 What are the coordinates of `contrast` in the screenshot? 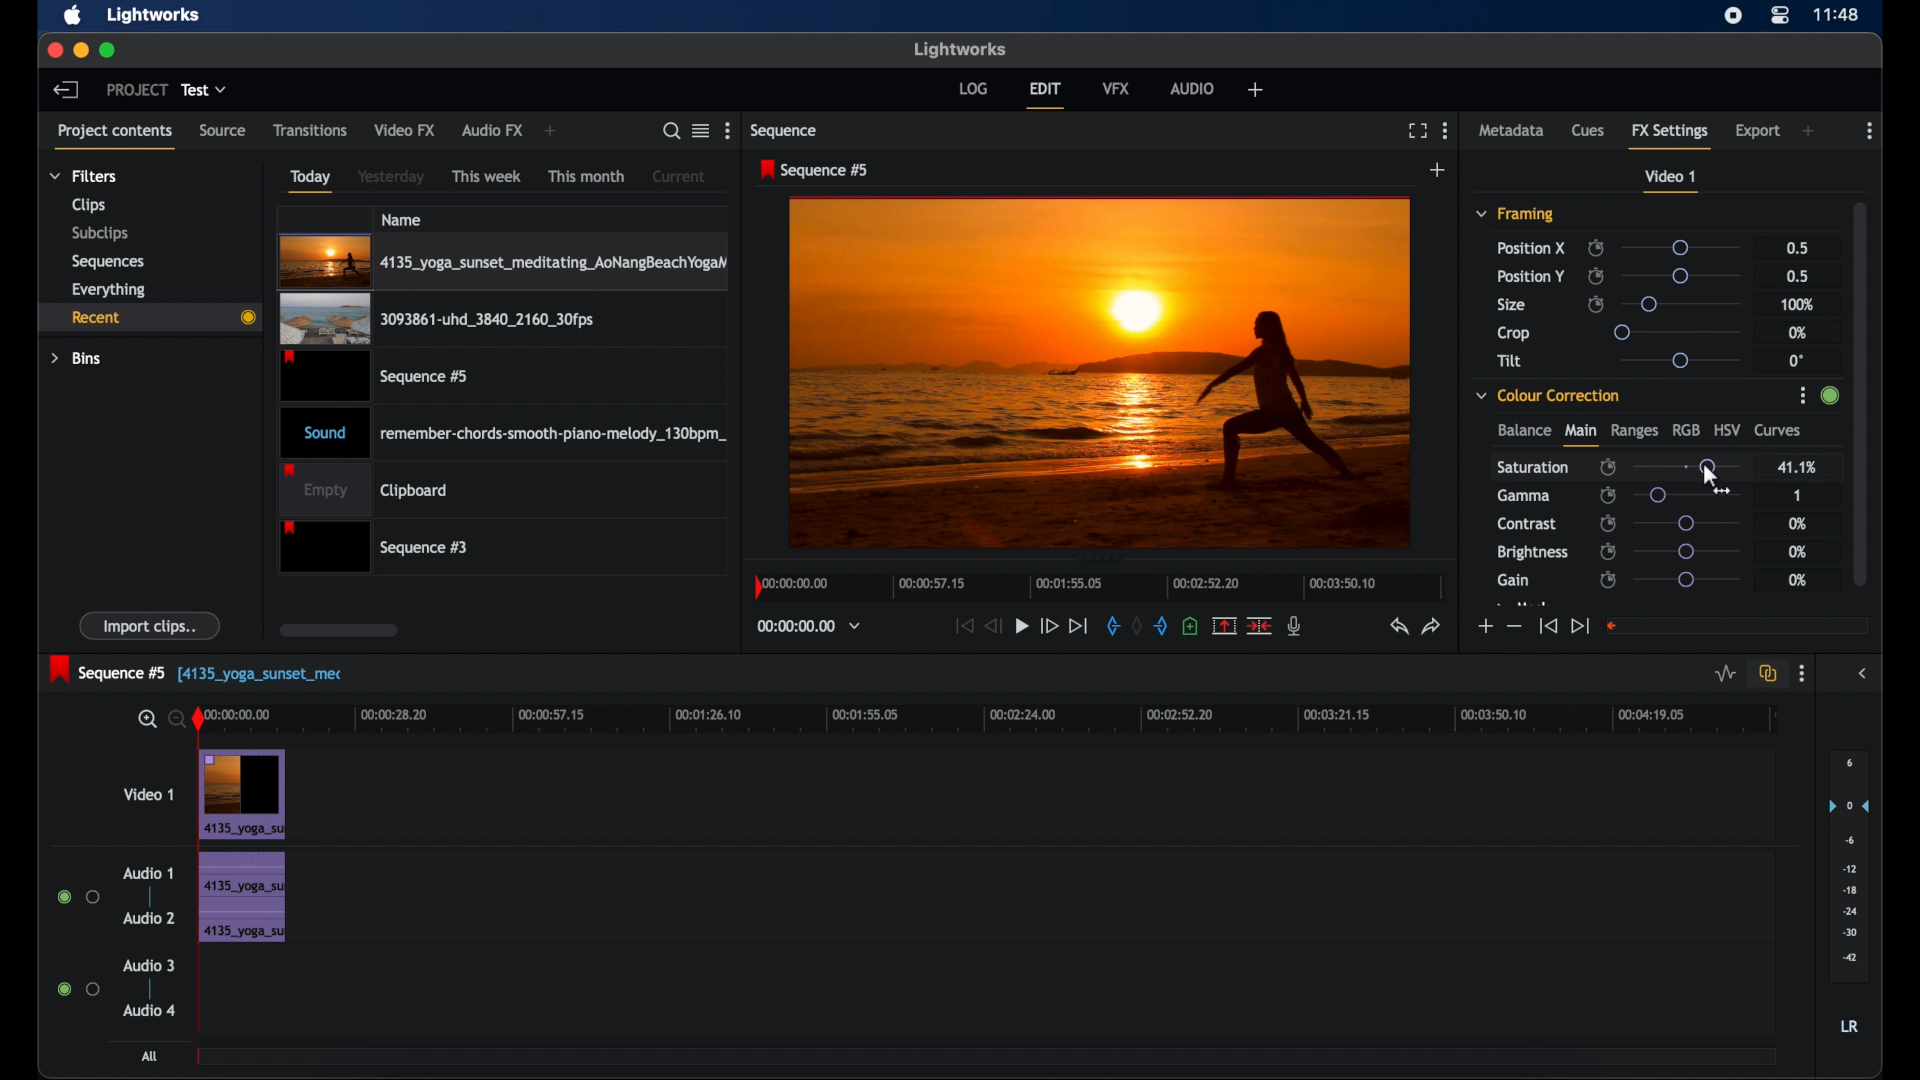 It's located at (1529, 525).